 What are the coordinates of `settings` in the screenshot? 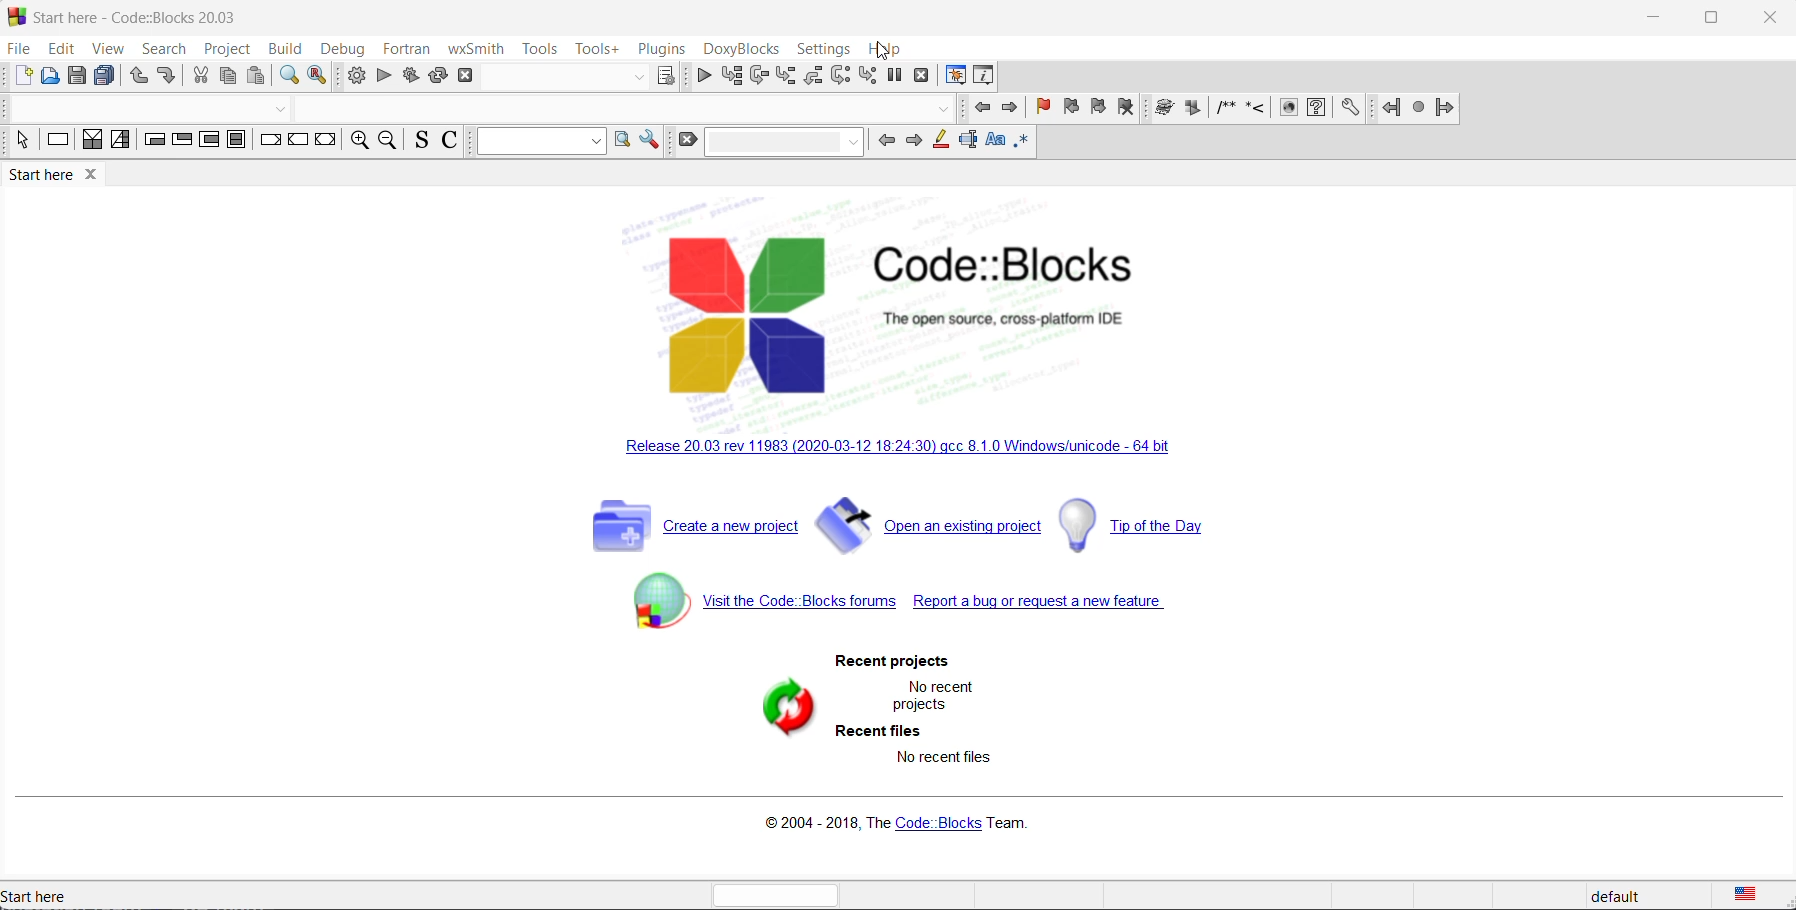 It's located at (1317, 110).